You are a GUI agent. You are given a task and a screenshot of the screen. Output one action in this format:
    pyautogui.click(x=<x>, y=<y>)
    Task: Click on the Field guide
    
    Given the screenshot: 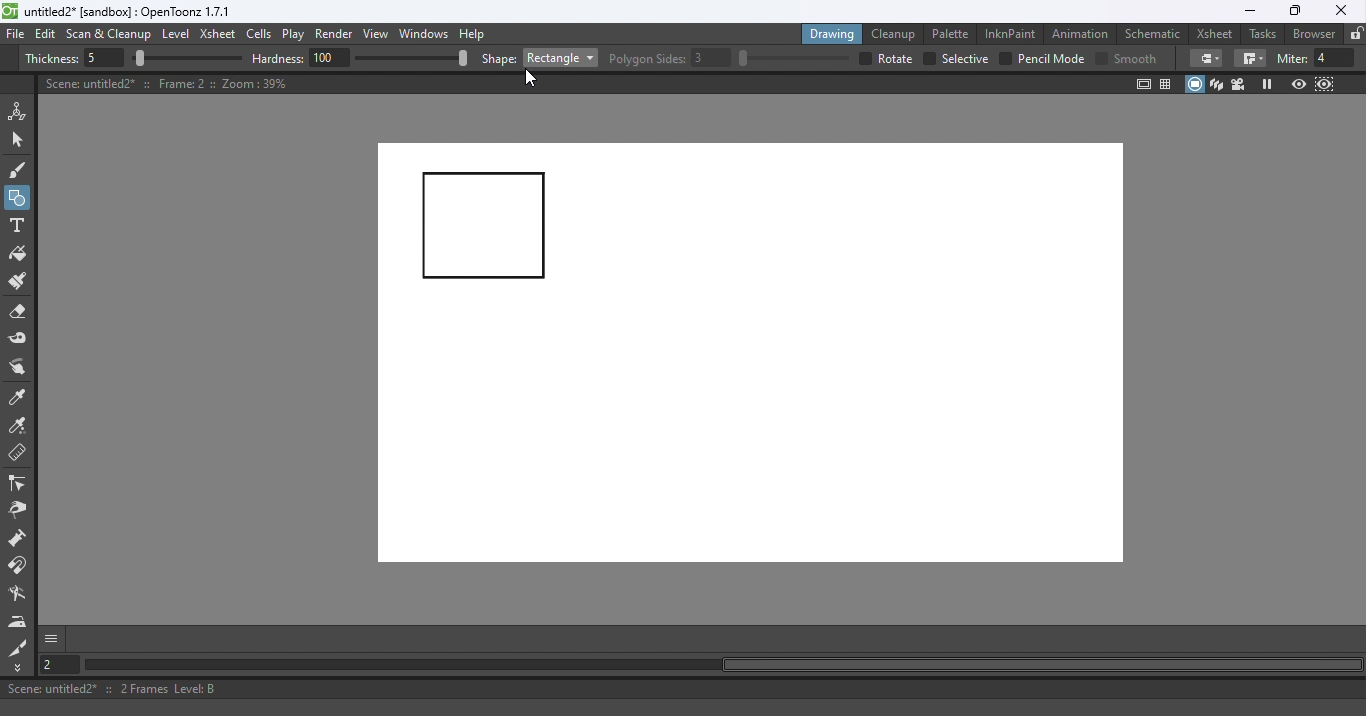 What is the action you would take?
    pyautogui.click(x=1169, y=83)
    